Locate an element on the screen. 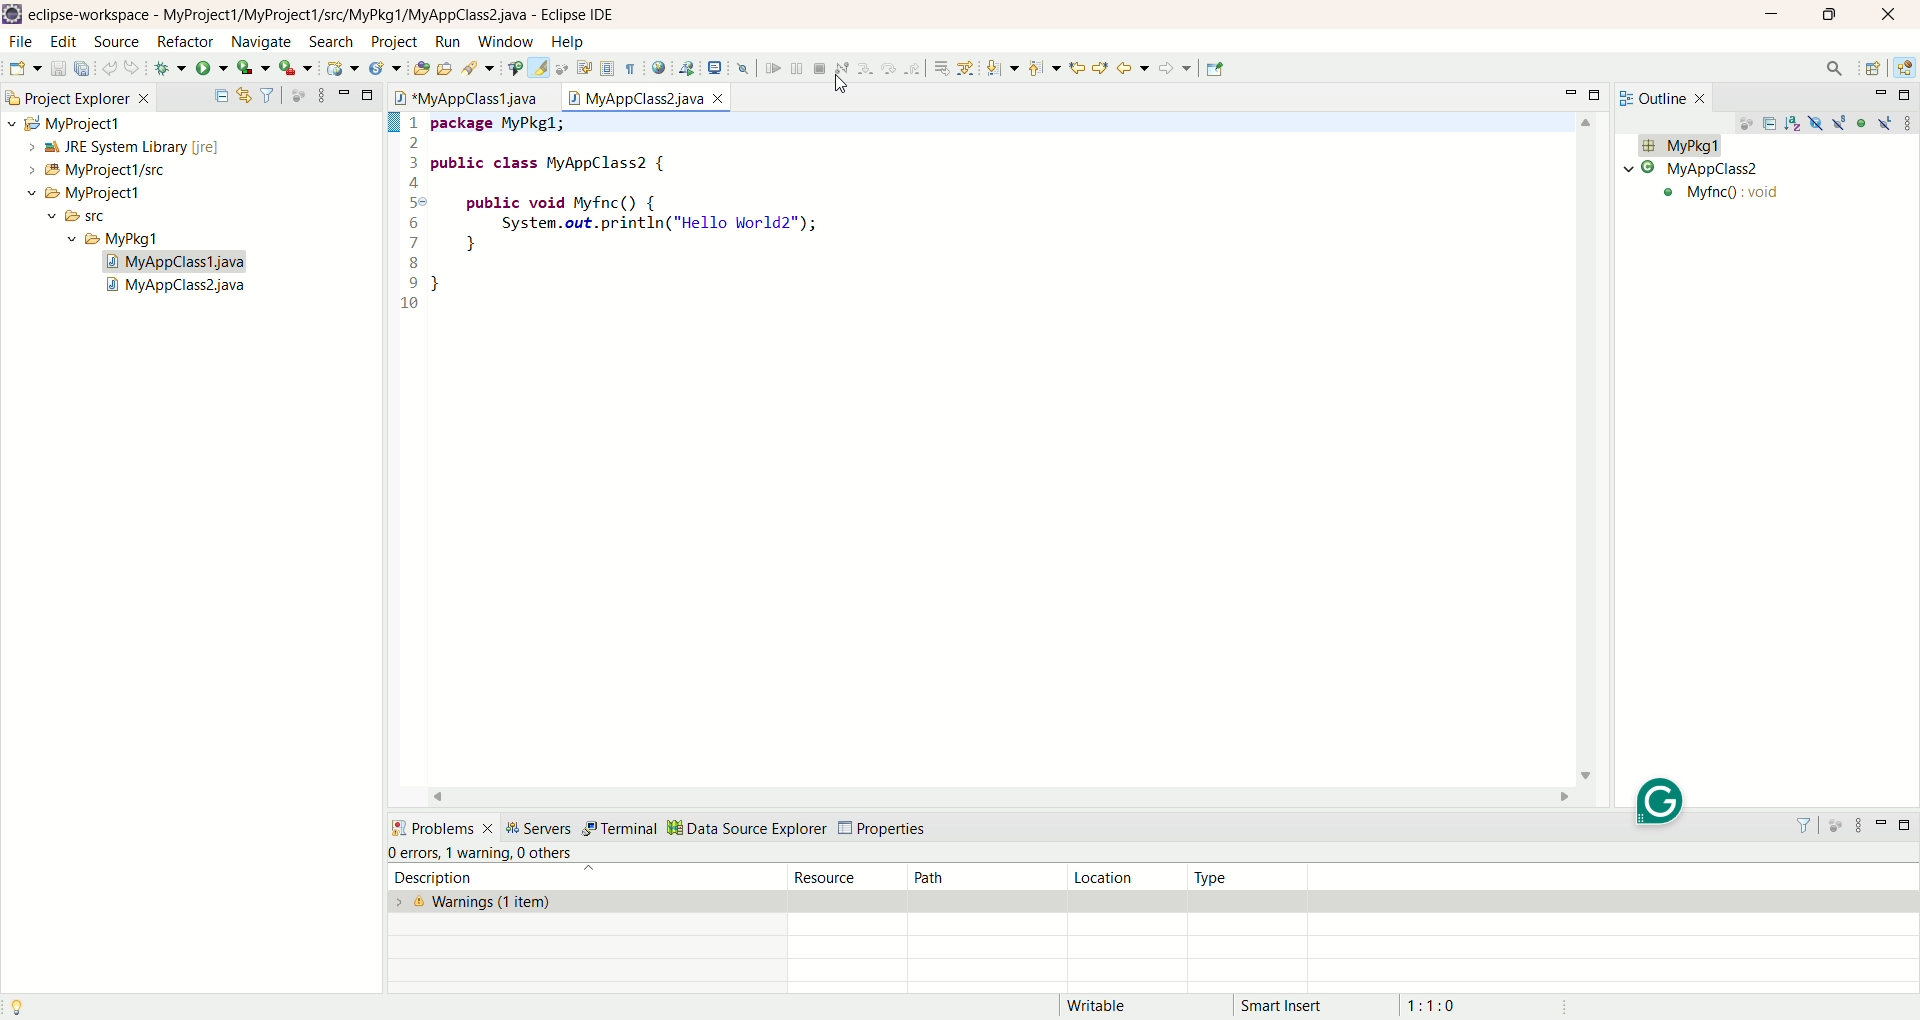 The height and width of the screenshot is (1020, 1920). maximize is located at coordinates (1907, 95).